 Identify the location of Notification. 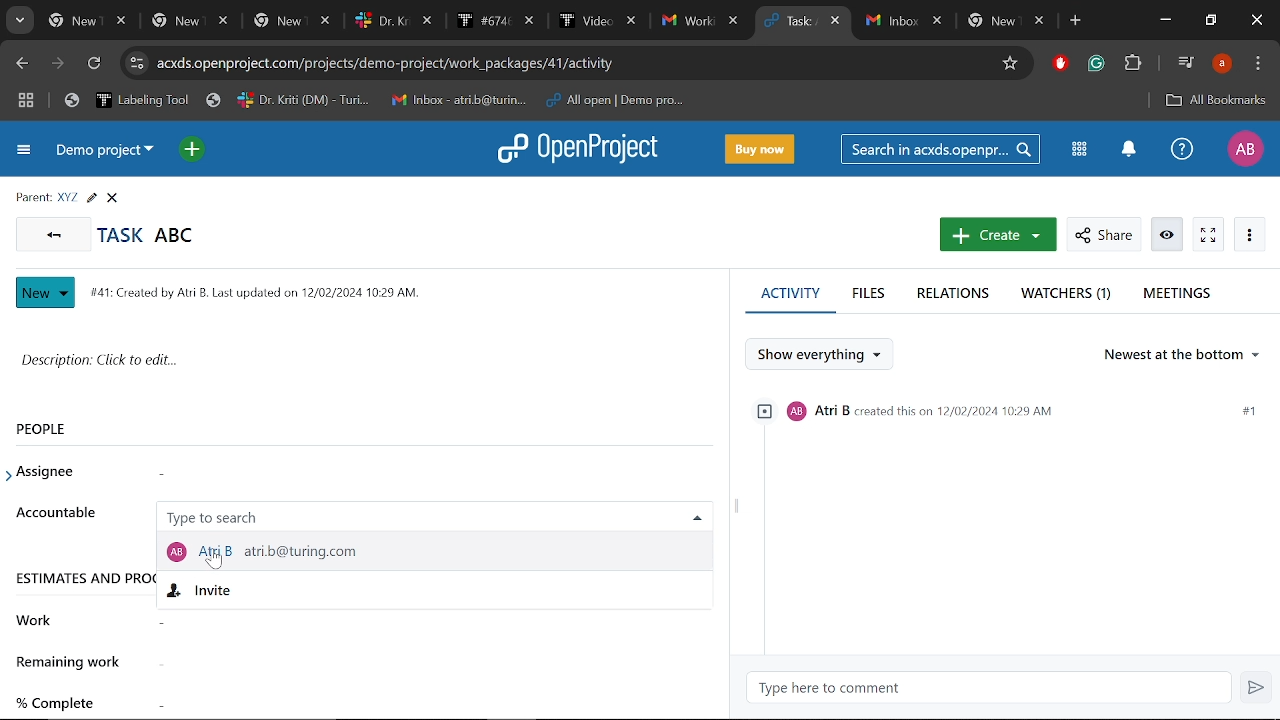
(1132, 151).